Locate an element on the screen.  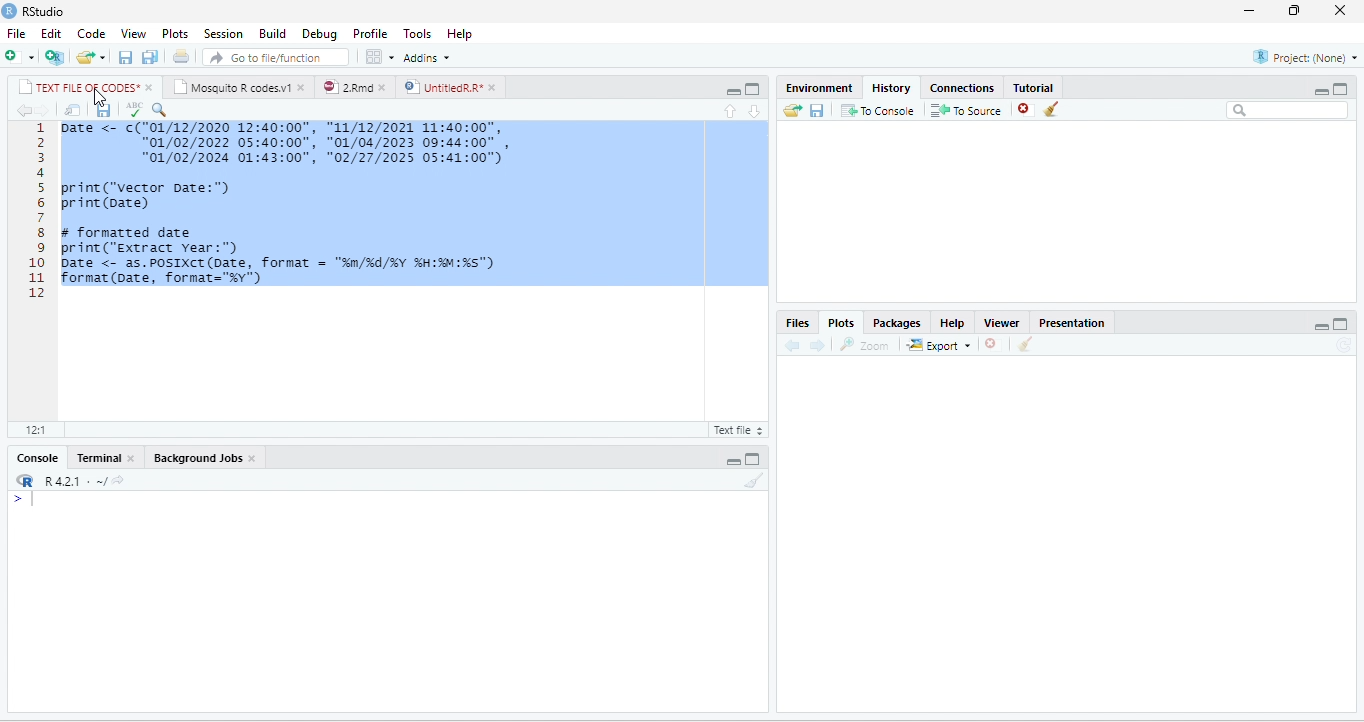
Project(None) is located at coordinates (1305, 57).